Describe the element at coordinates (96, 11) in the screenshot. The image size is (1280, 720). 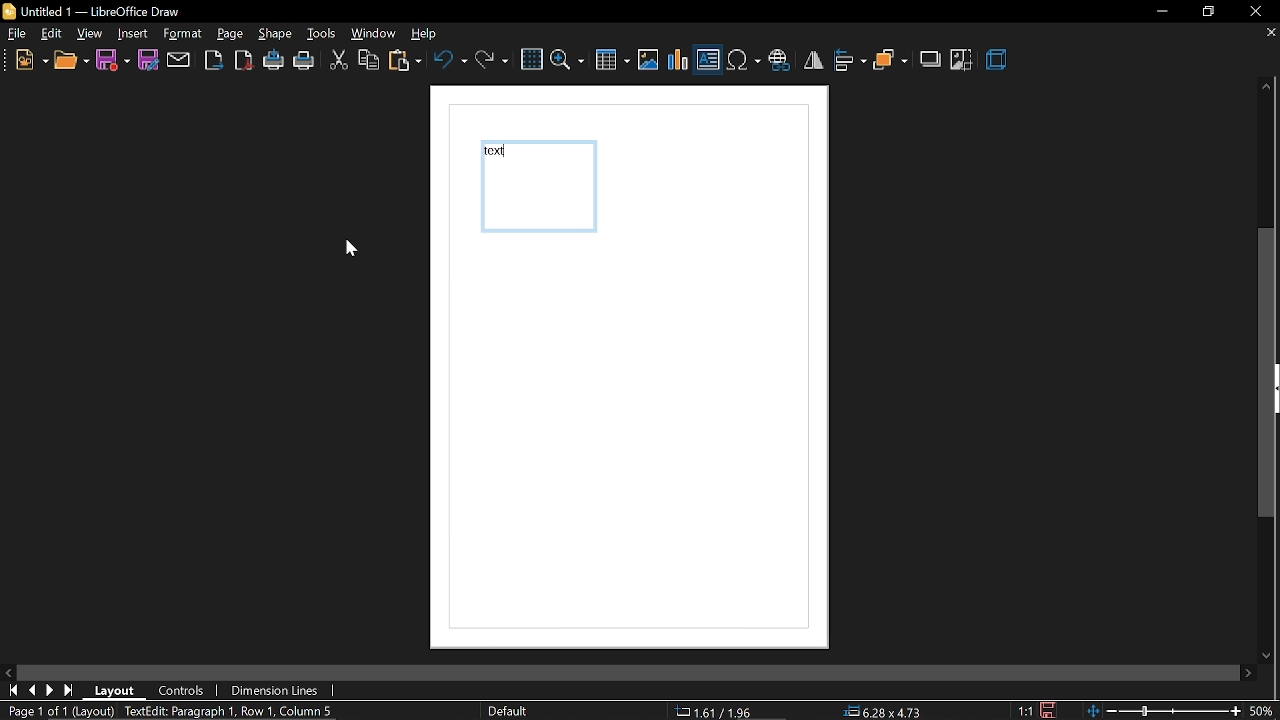
I see `current window` at that location.